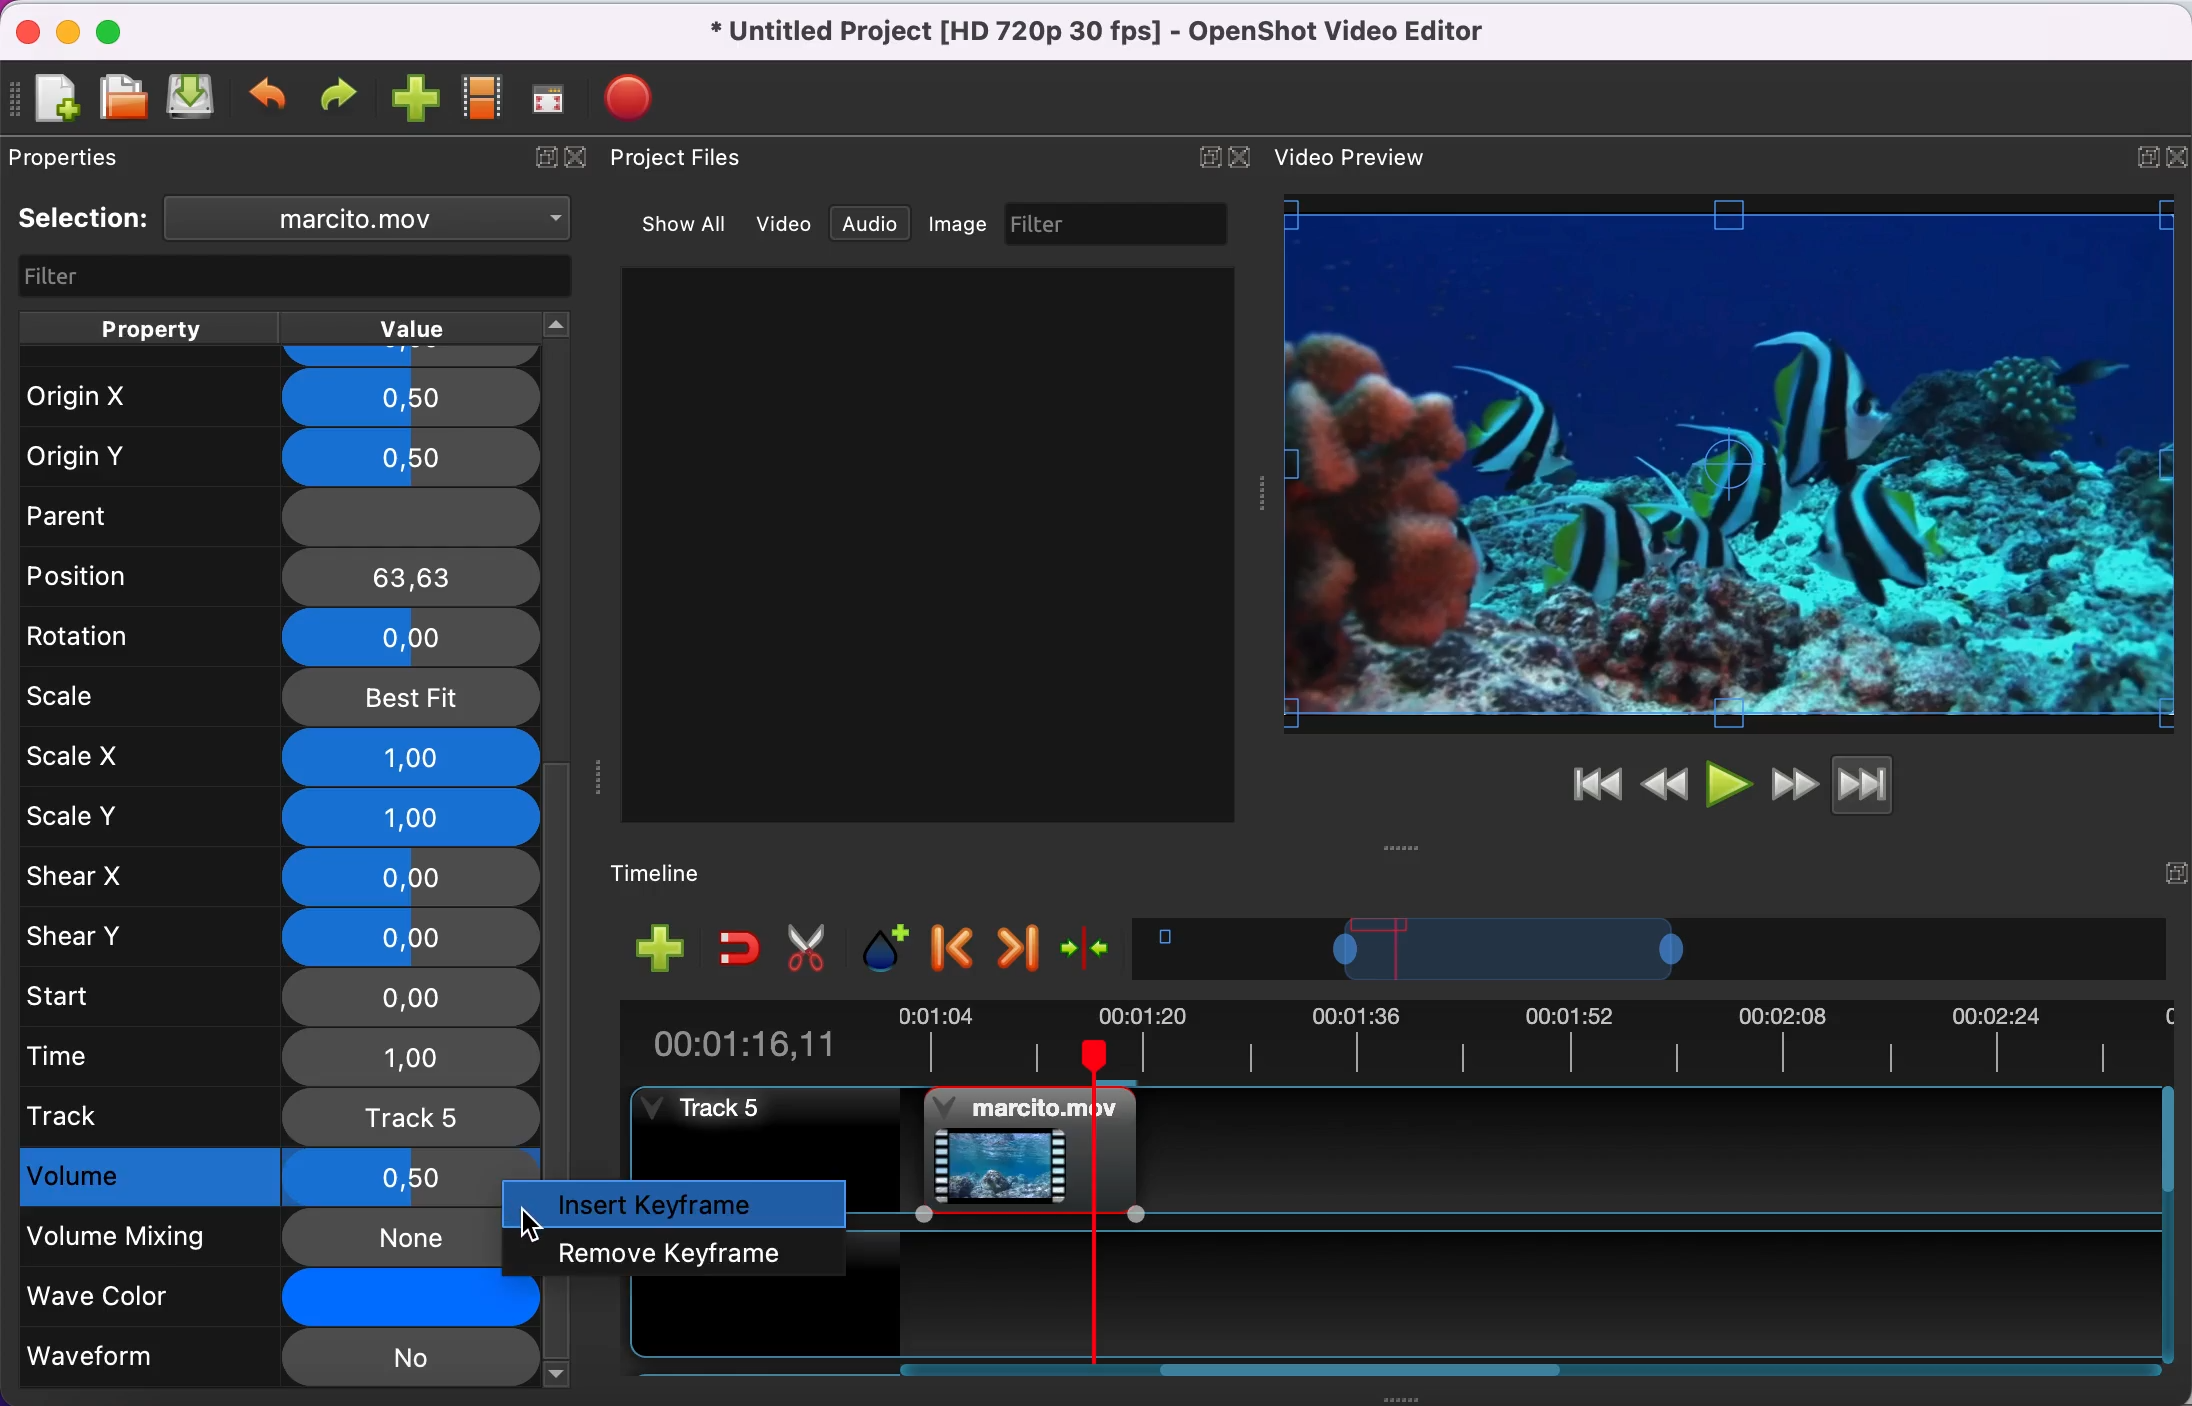  I want to click on image, so click(964, 225).